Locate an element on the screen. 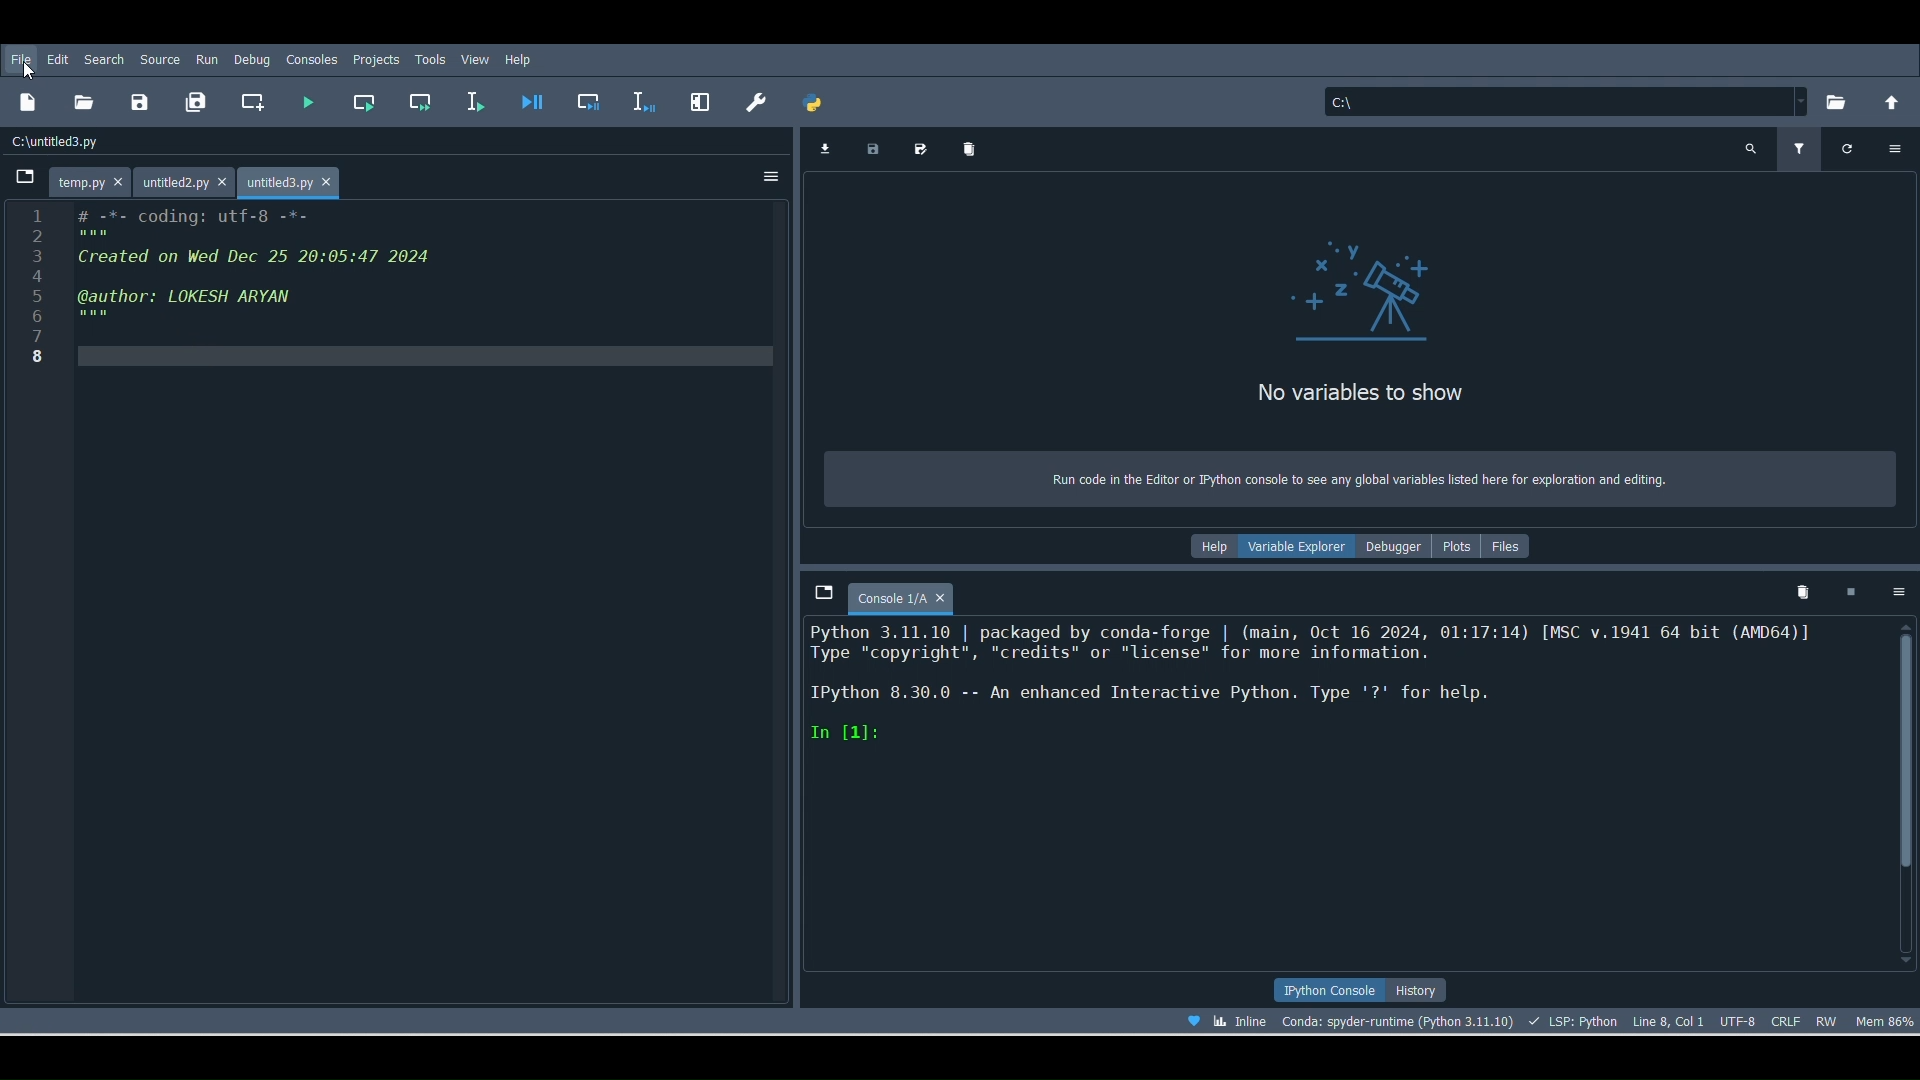 This screenshot has width=1920, height=1080. Edit is located at coordinates (58, 59).